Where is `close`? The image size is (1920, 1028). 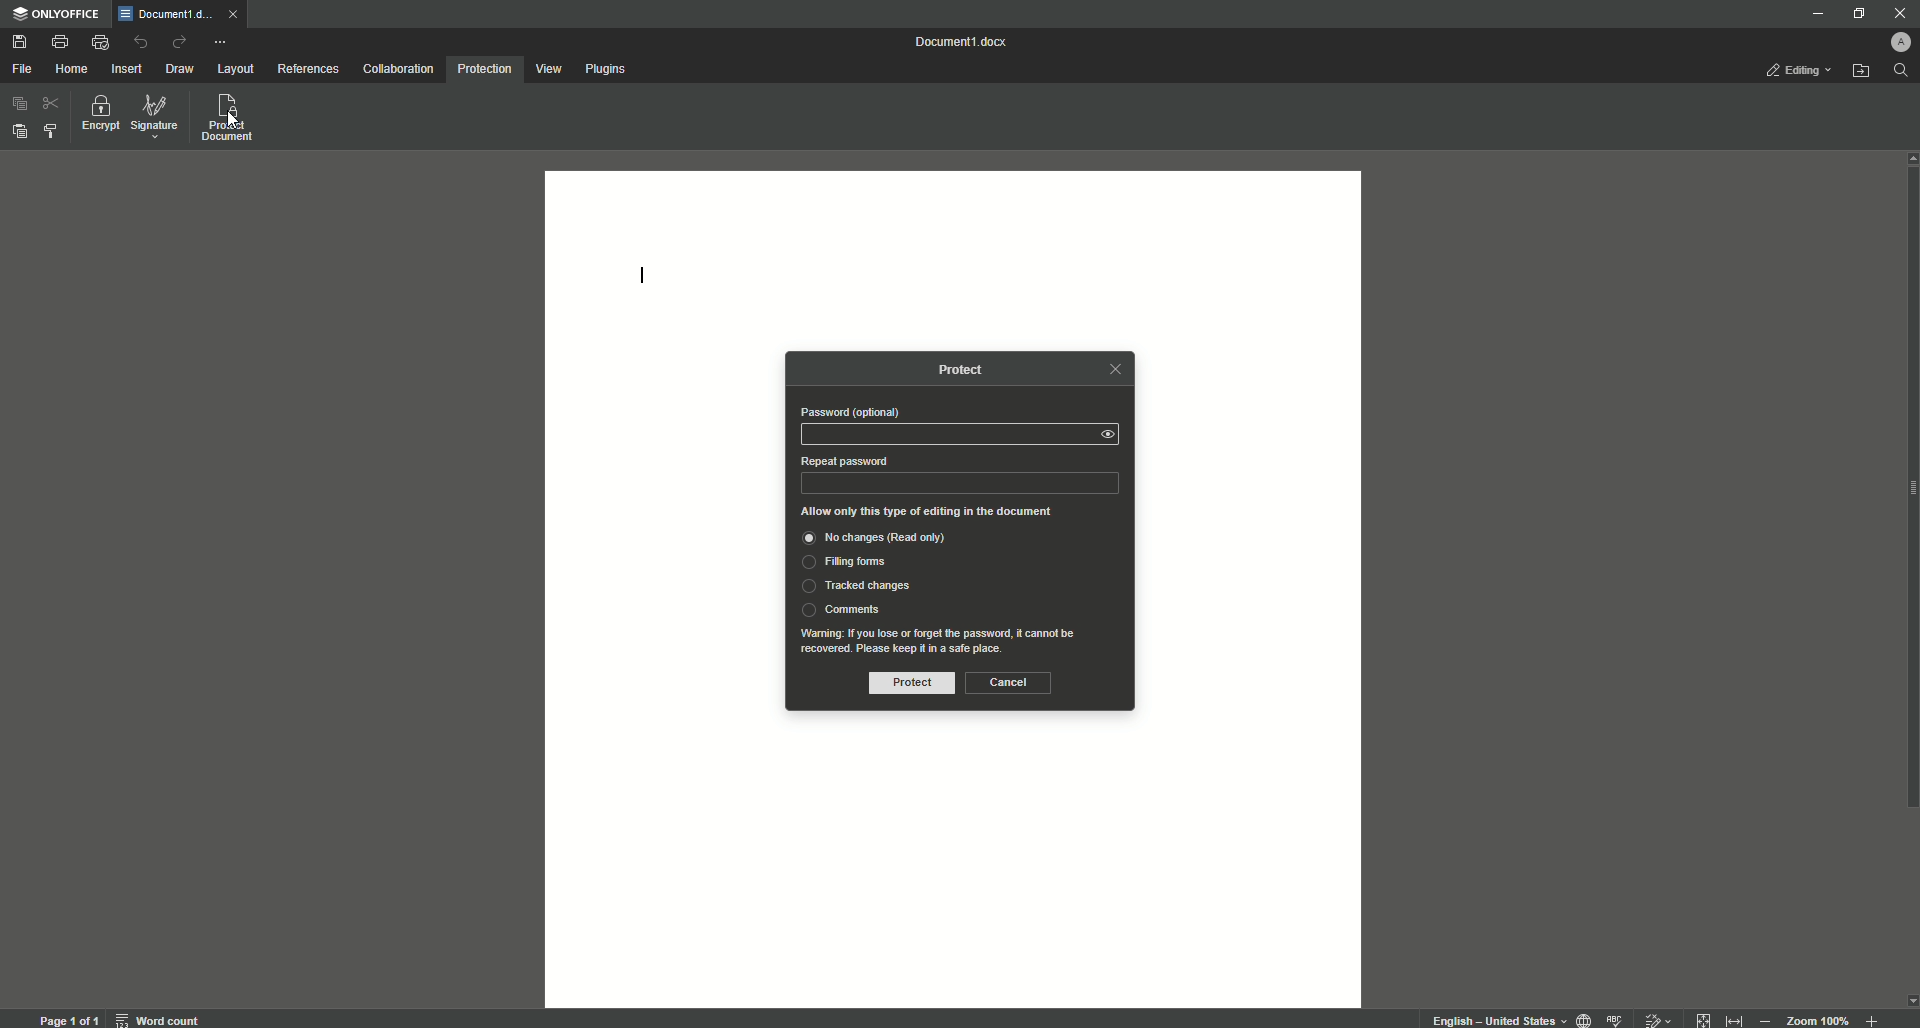 close is located at coordinates (238, 18).